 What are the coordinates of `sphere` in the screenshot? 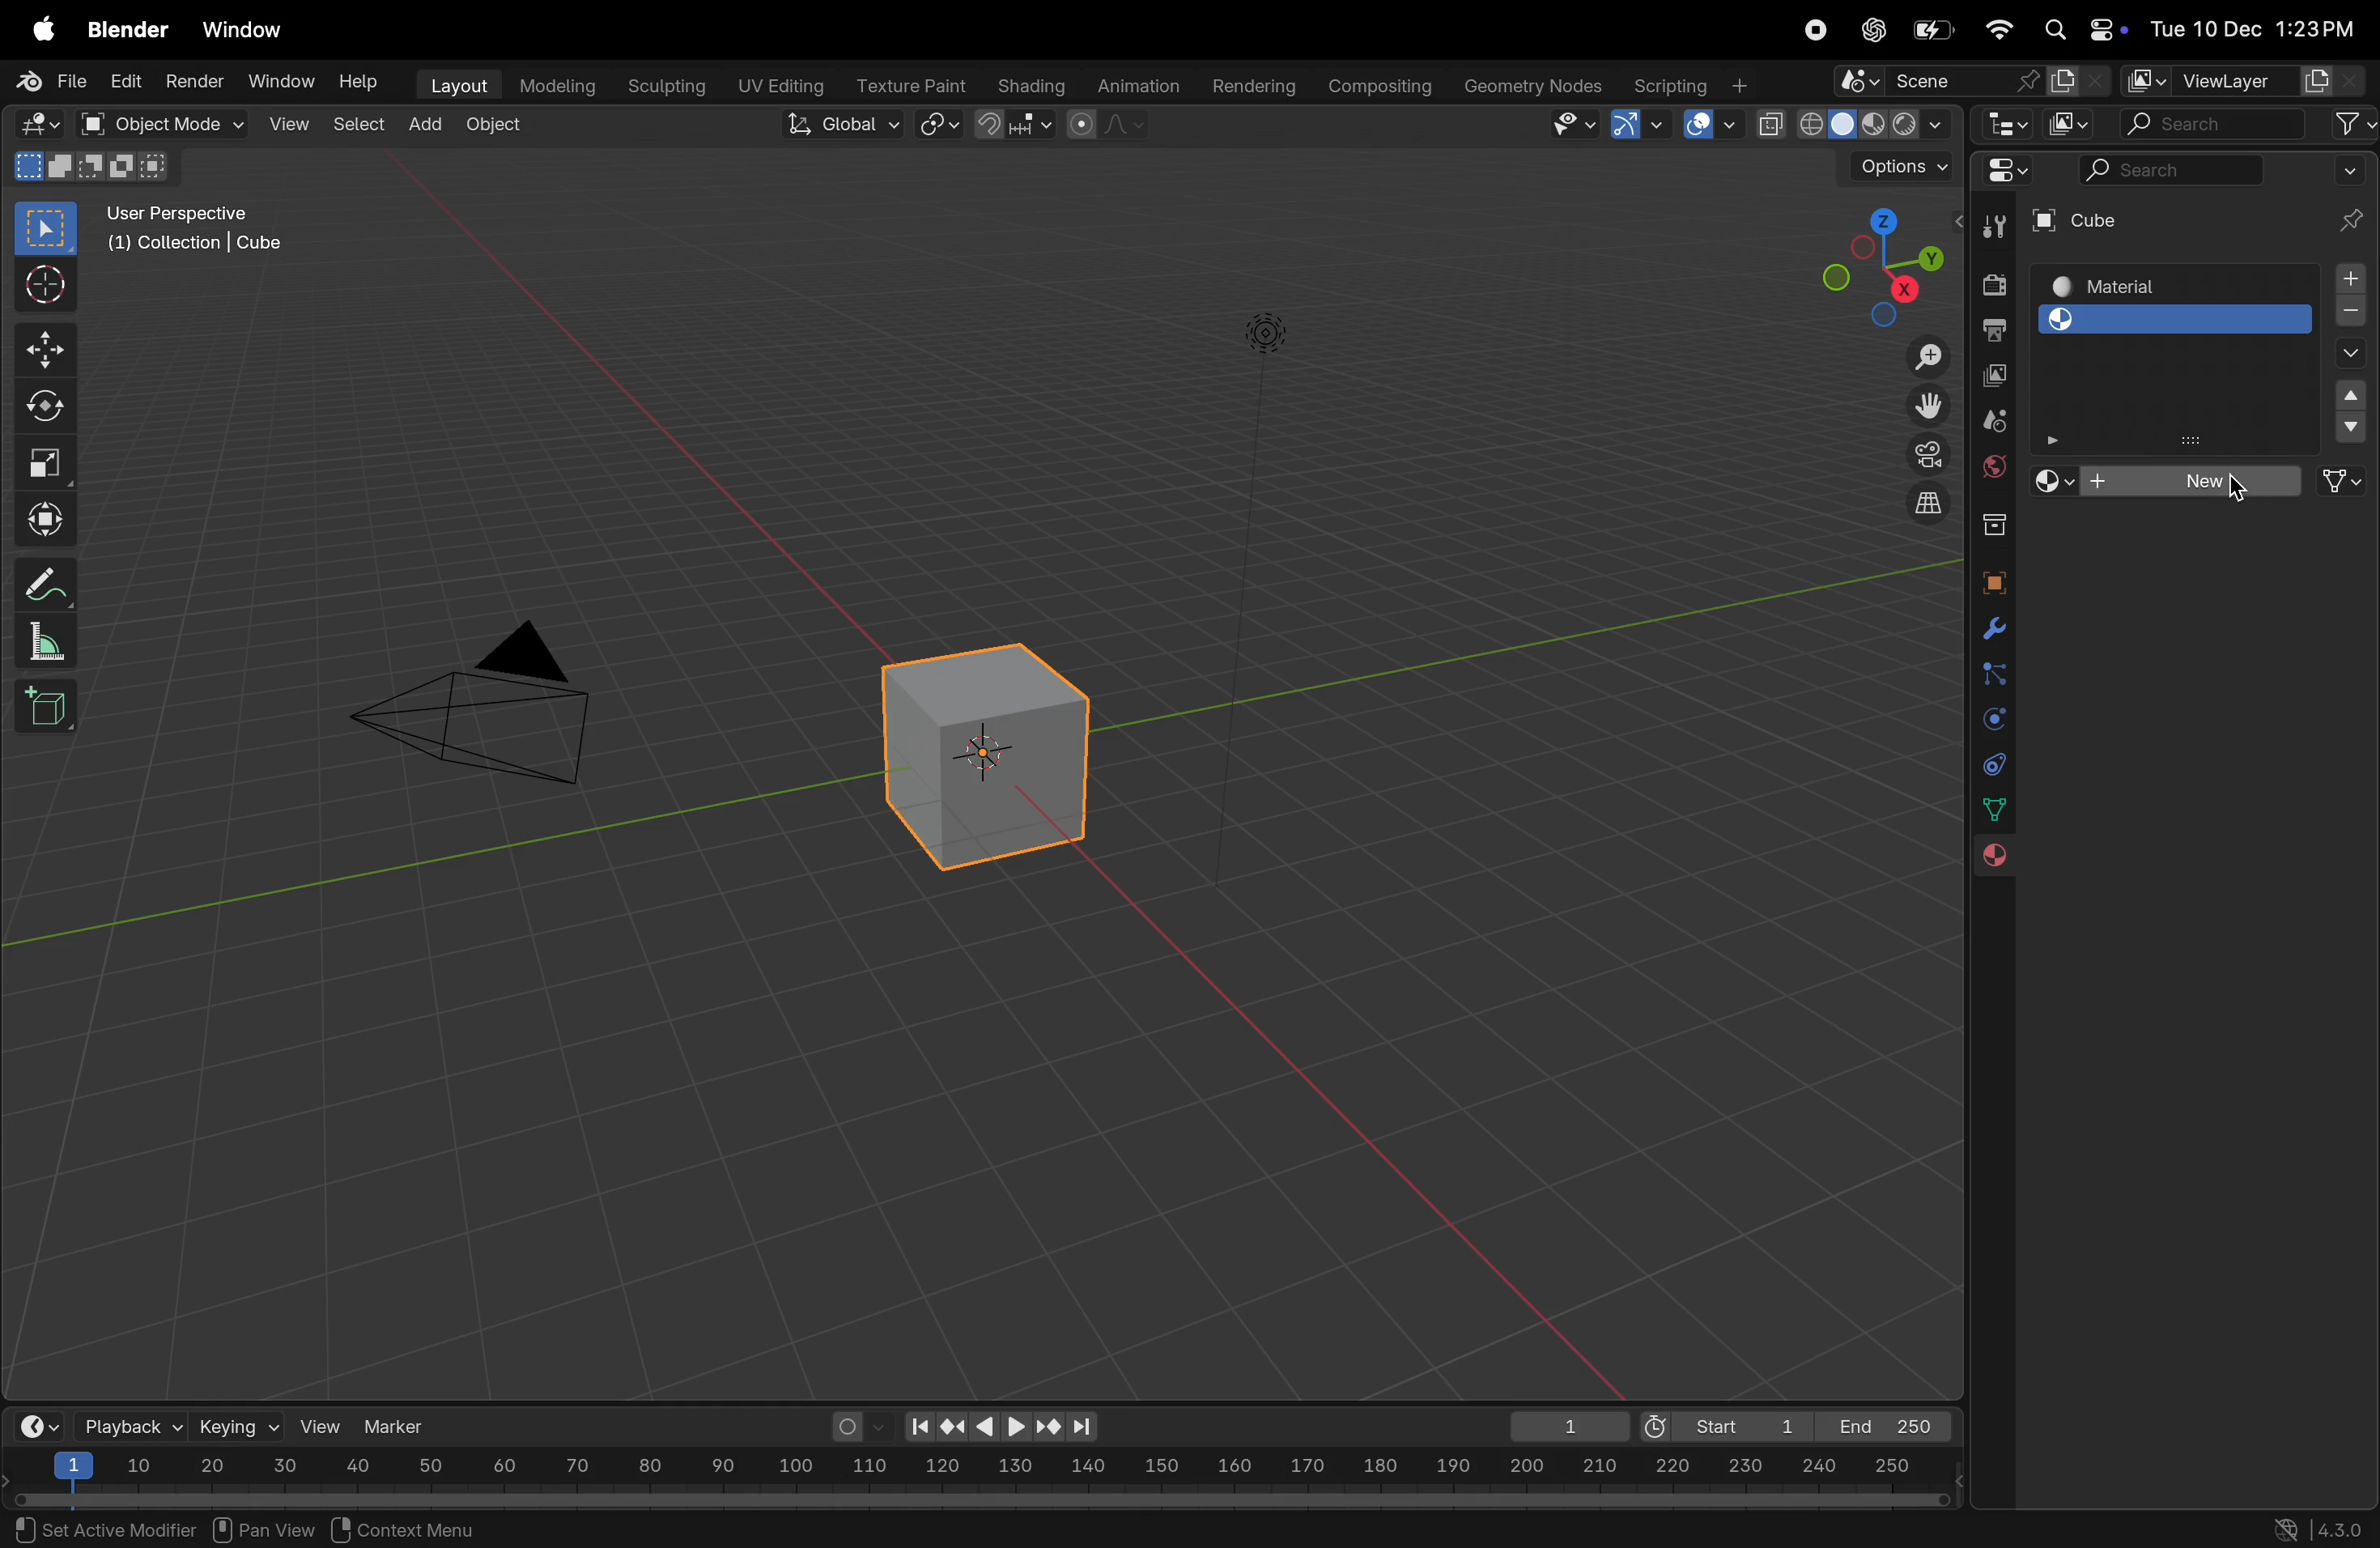 It's located at (2178, 318).